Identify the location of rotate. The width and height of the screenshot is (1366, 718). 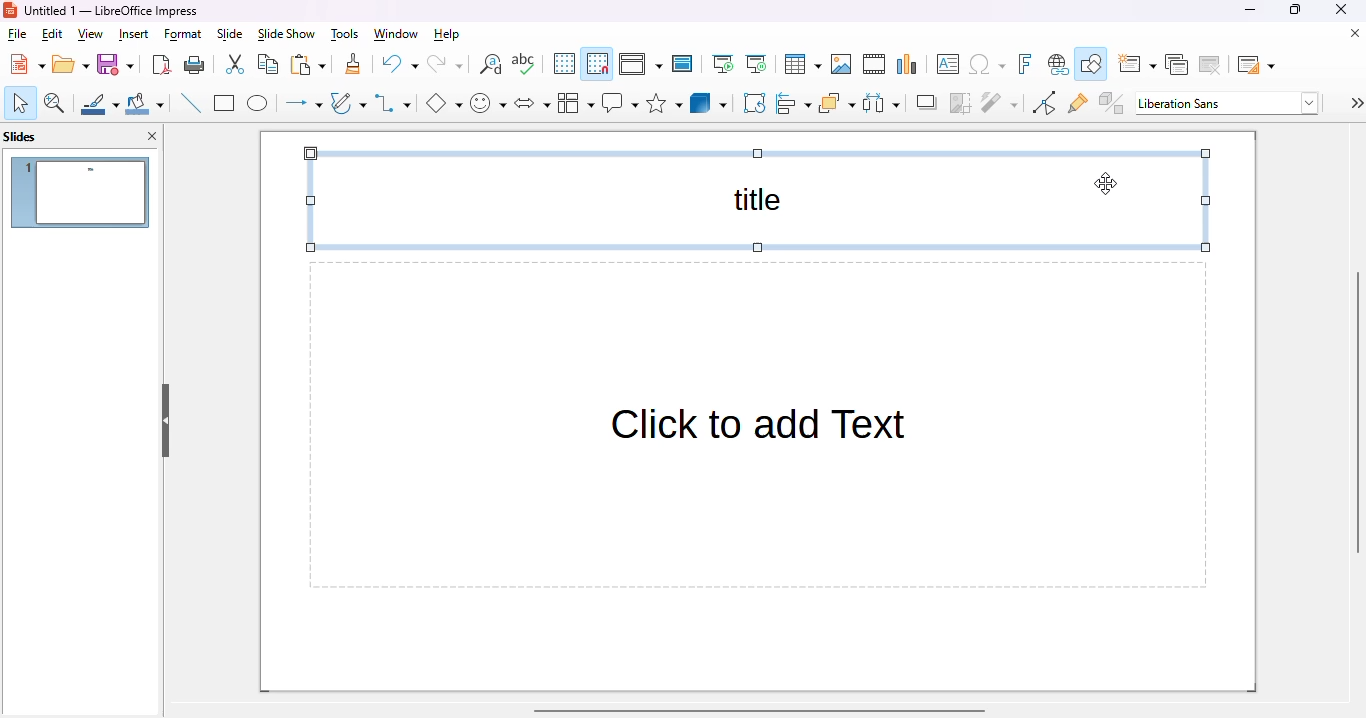
(755, 103).